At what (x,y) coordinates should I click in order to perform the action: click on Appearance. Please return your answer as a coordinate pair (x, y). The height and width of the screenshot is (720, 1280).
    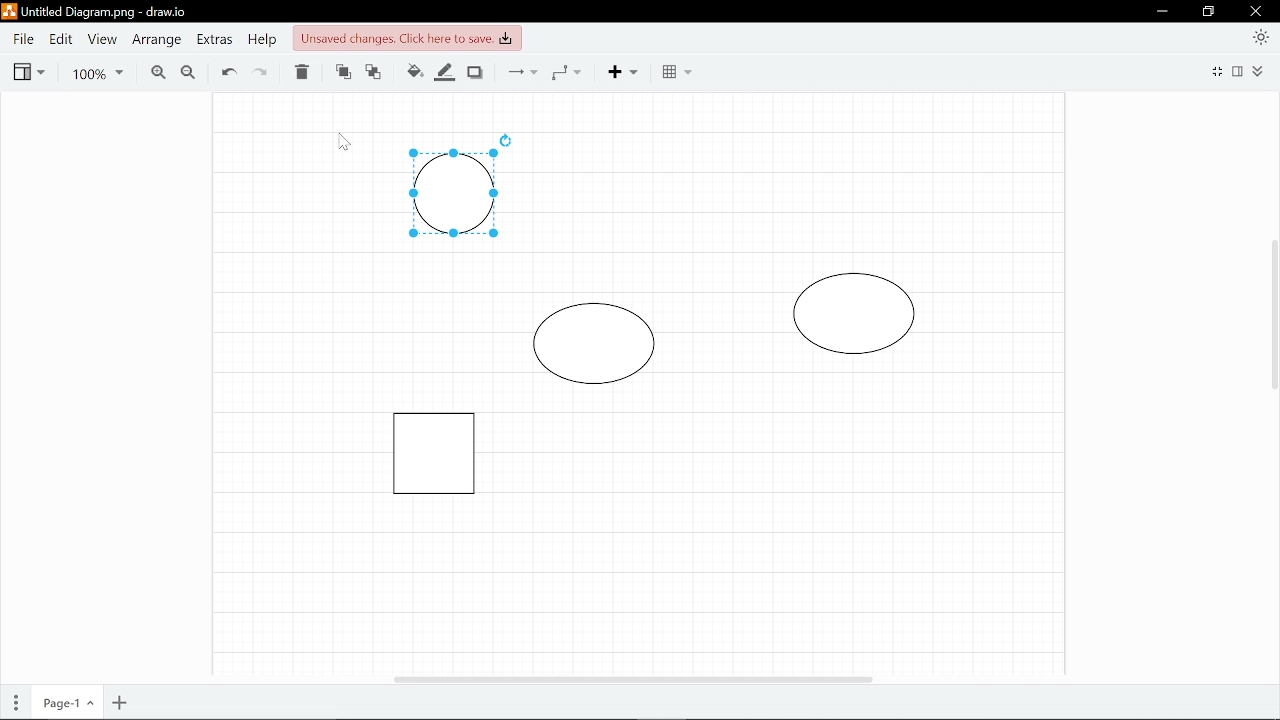
    Looking at the image, I should click on (1262, 36).